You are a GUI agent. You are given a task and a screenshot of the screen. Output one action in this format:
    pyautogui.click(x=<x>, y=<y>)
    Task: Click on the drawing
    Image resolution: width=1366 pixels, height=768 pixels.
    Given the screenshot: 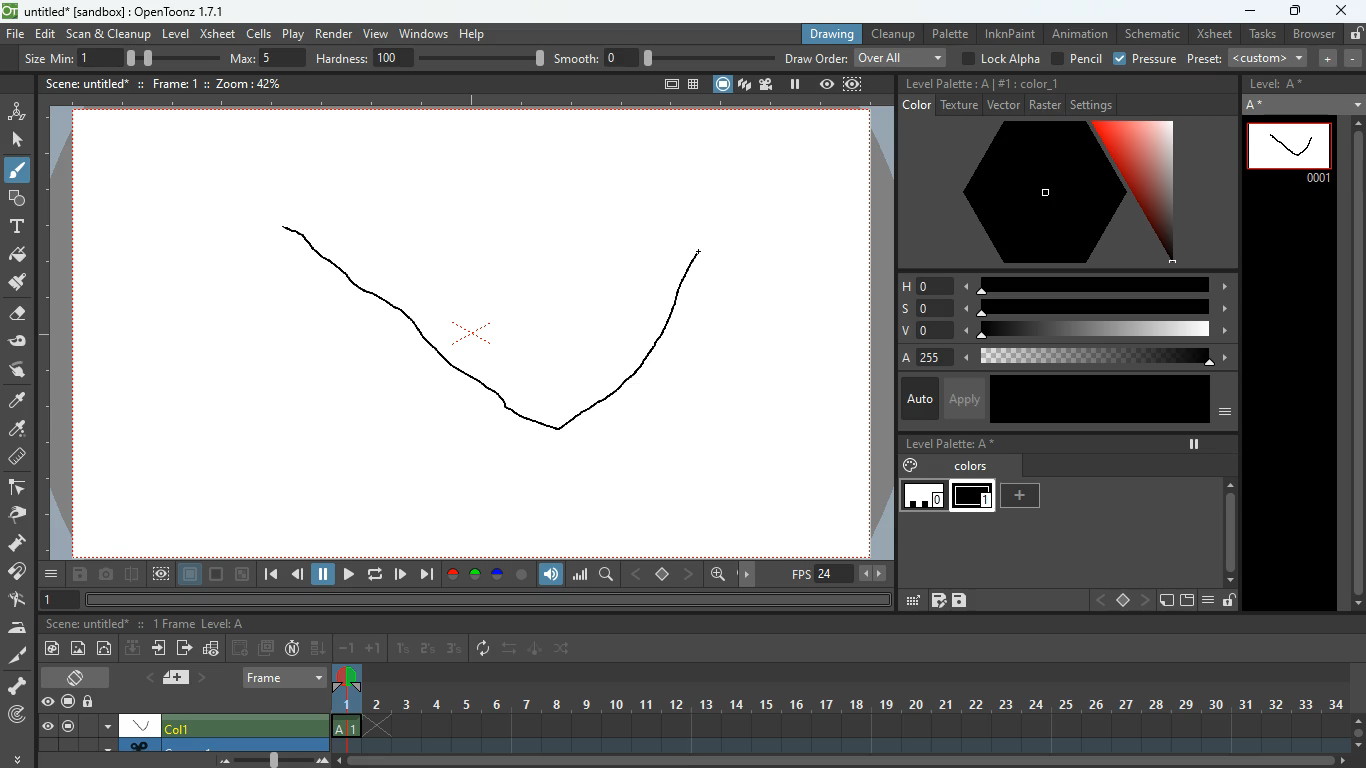 What is the action you would take?
    pyautogui.click(x=826, y=34)
    